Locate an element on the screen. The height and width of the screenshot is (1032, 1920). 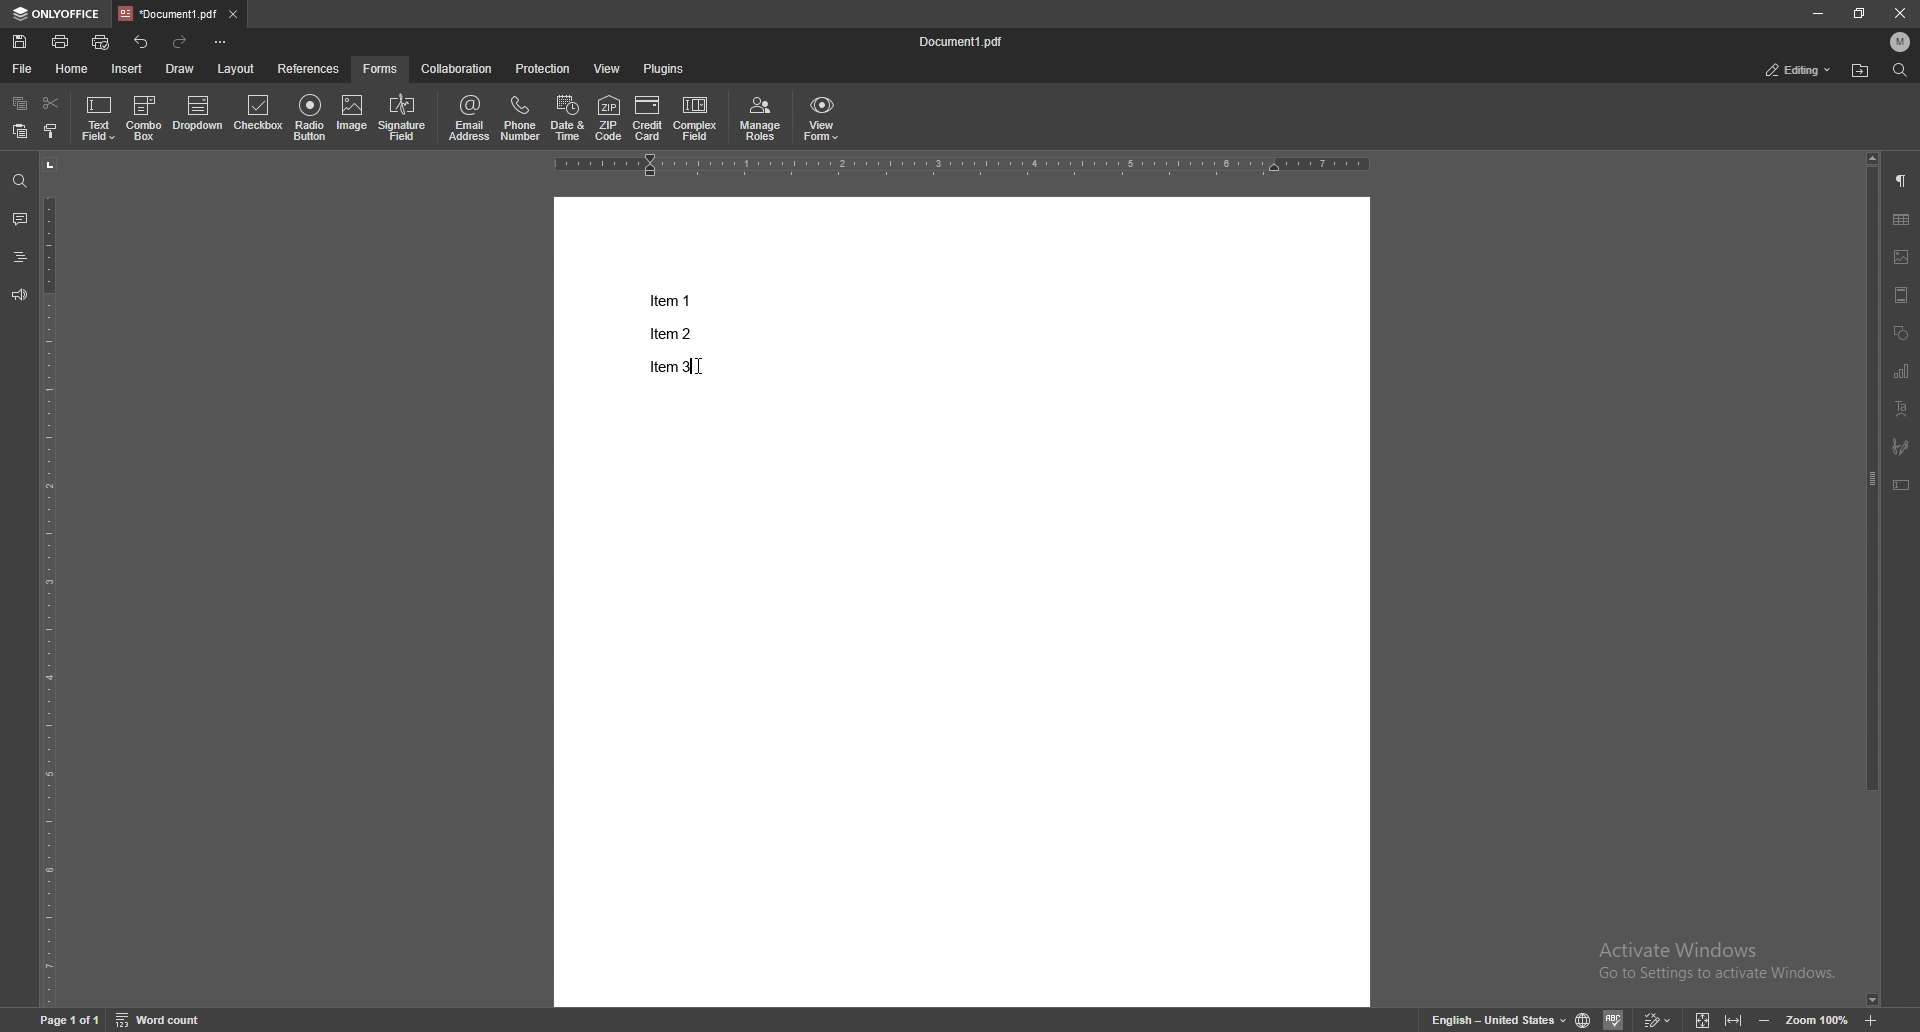
checkbox is located at coordinates (259, 115).